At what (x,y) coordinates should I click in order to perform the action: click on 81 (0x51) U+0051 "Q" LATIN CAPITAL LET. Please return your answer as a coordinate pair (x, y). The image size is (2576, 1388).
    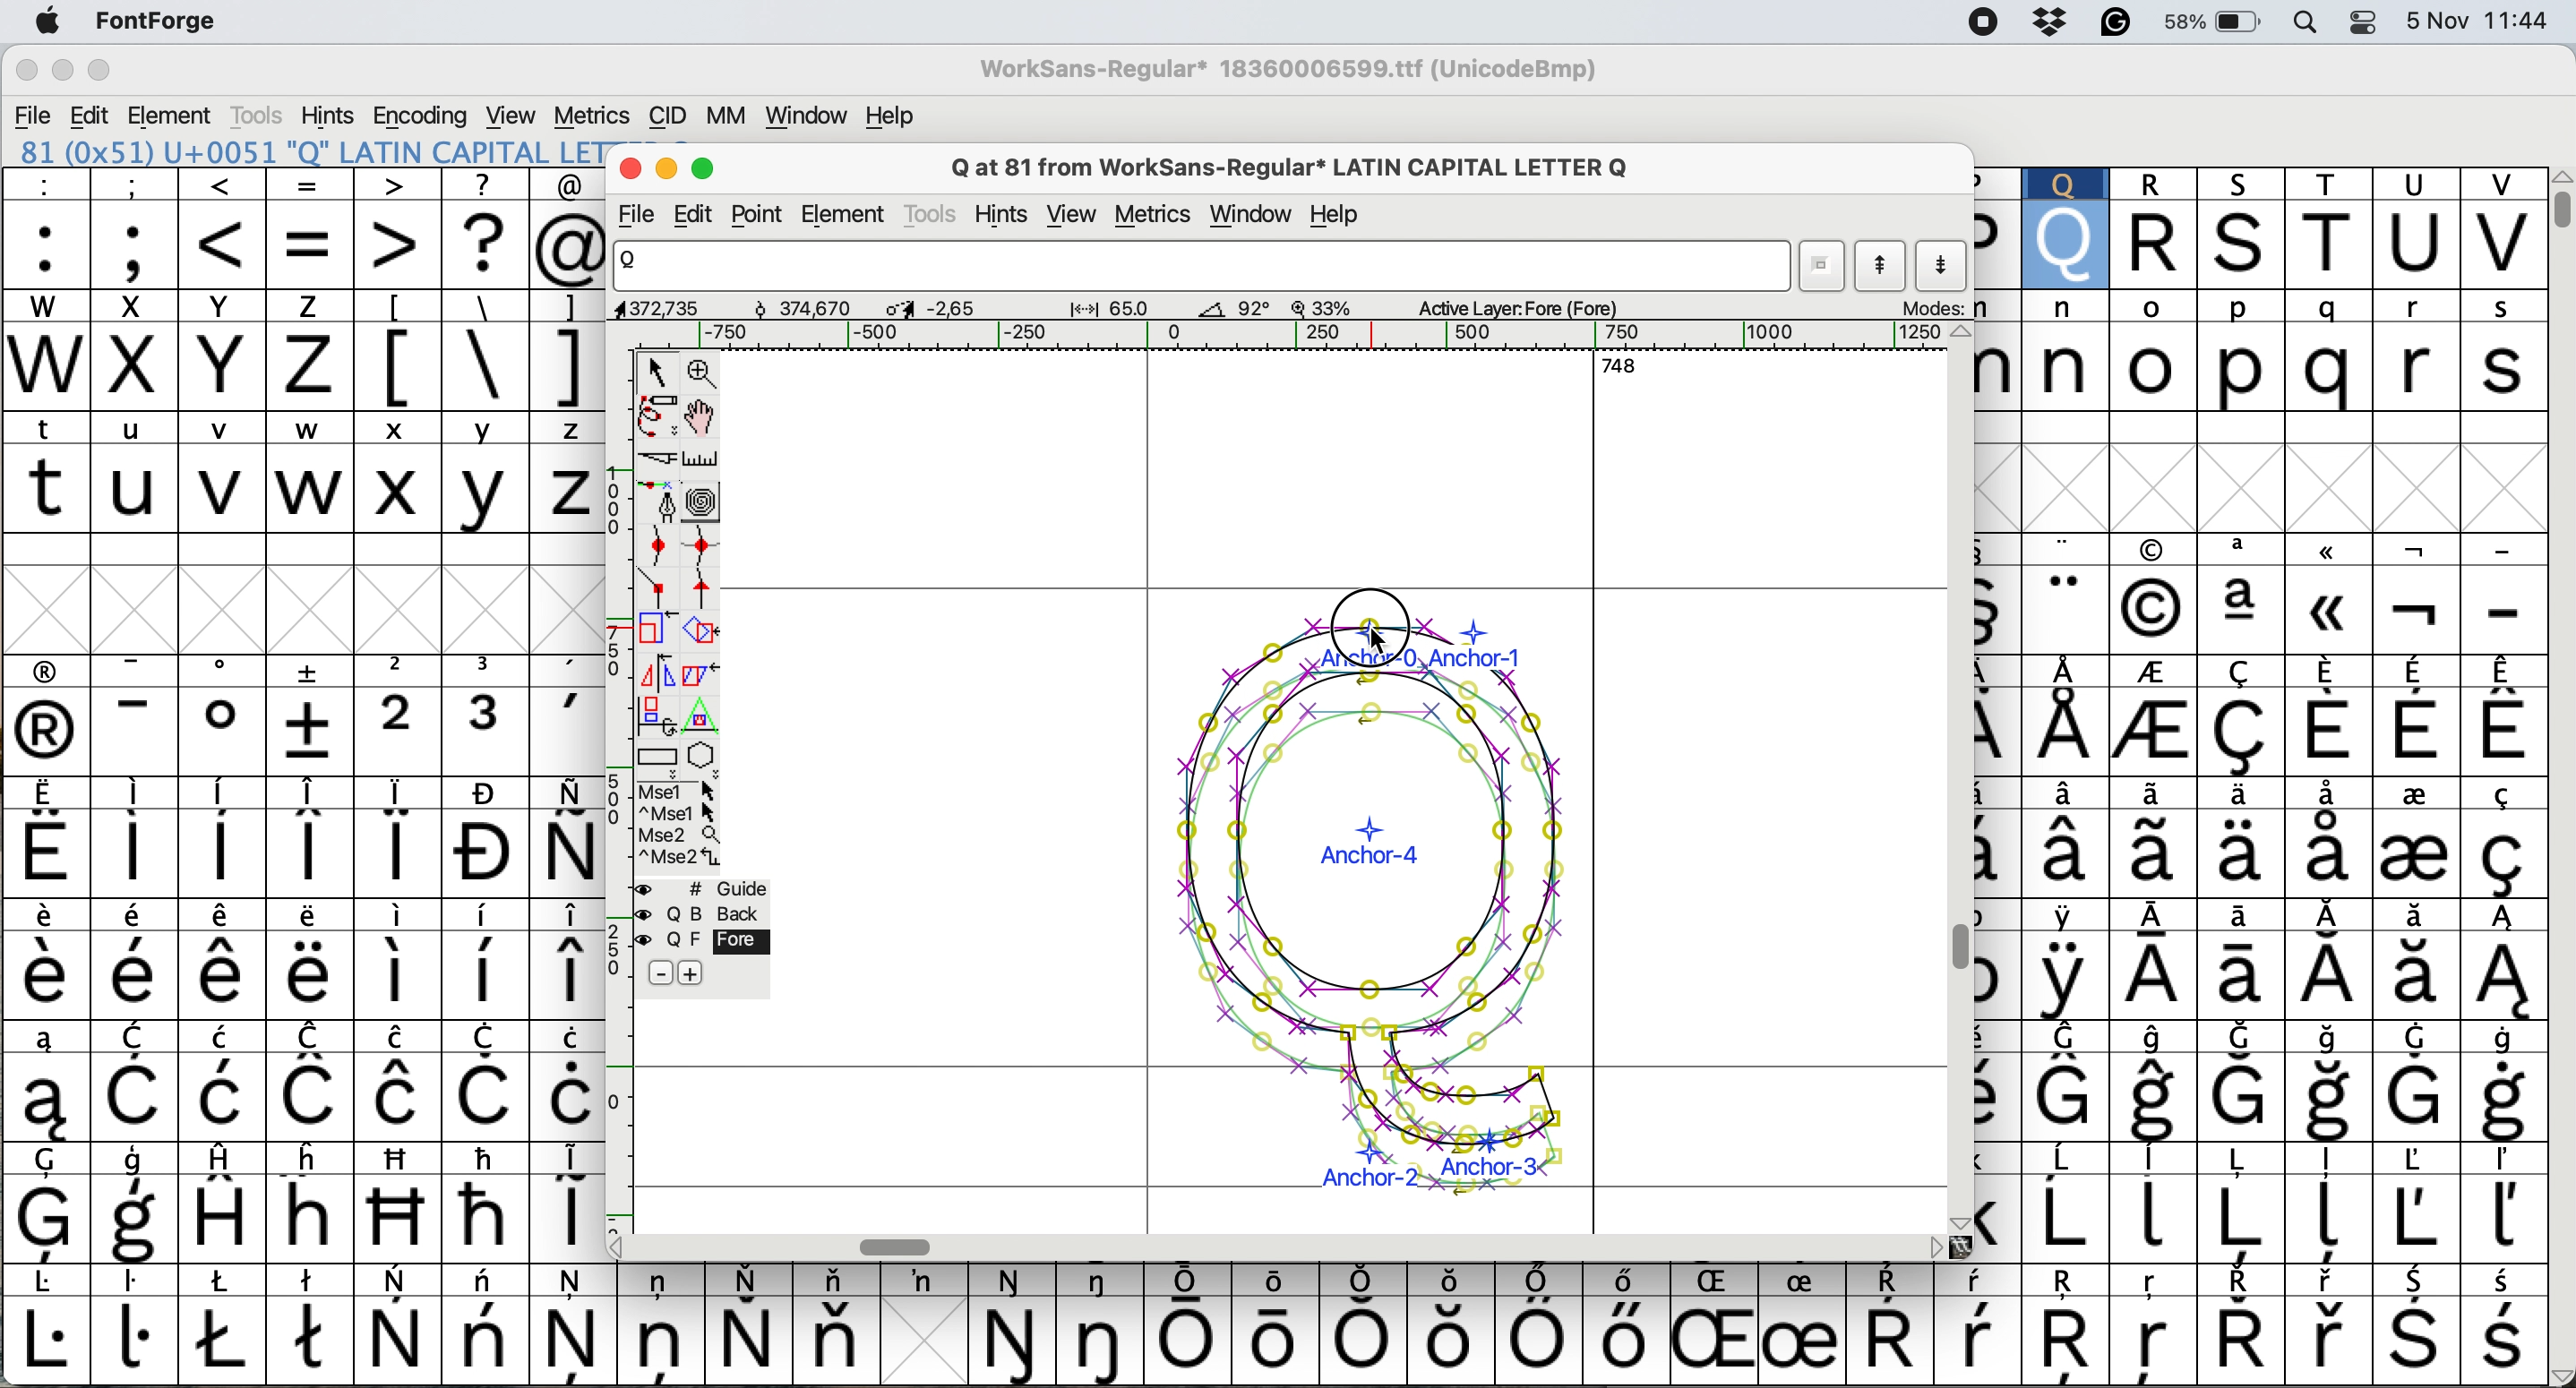
    Looking at the image, I should click on (323, 161).